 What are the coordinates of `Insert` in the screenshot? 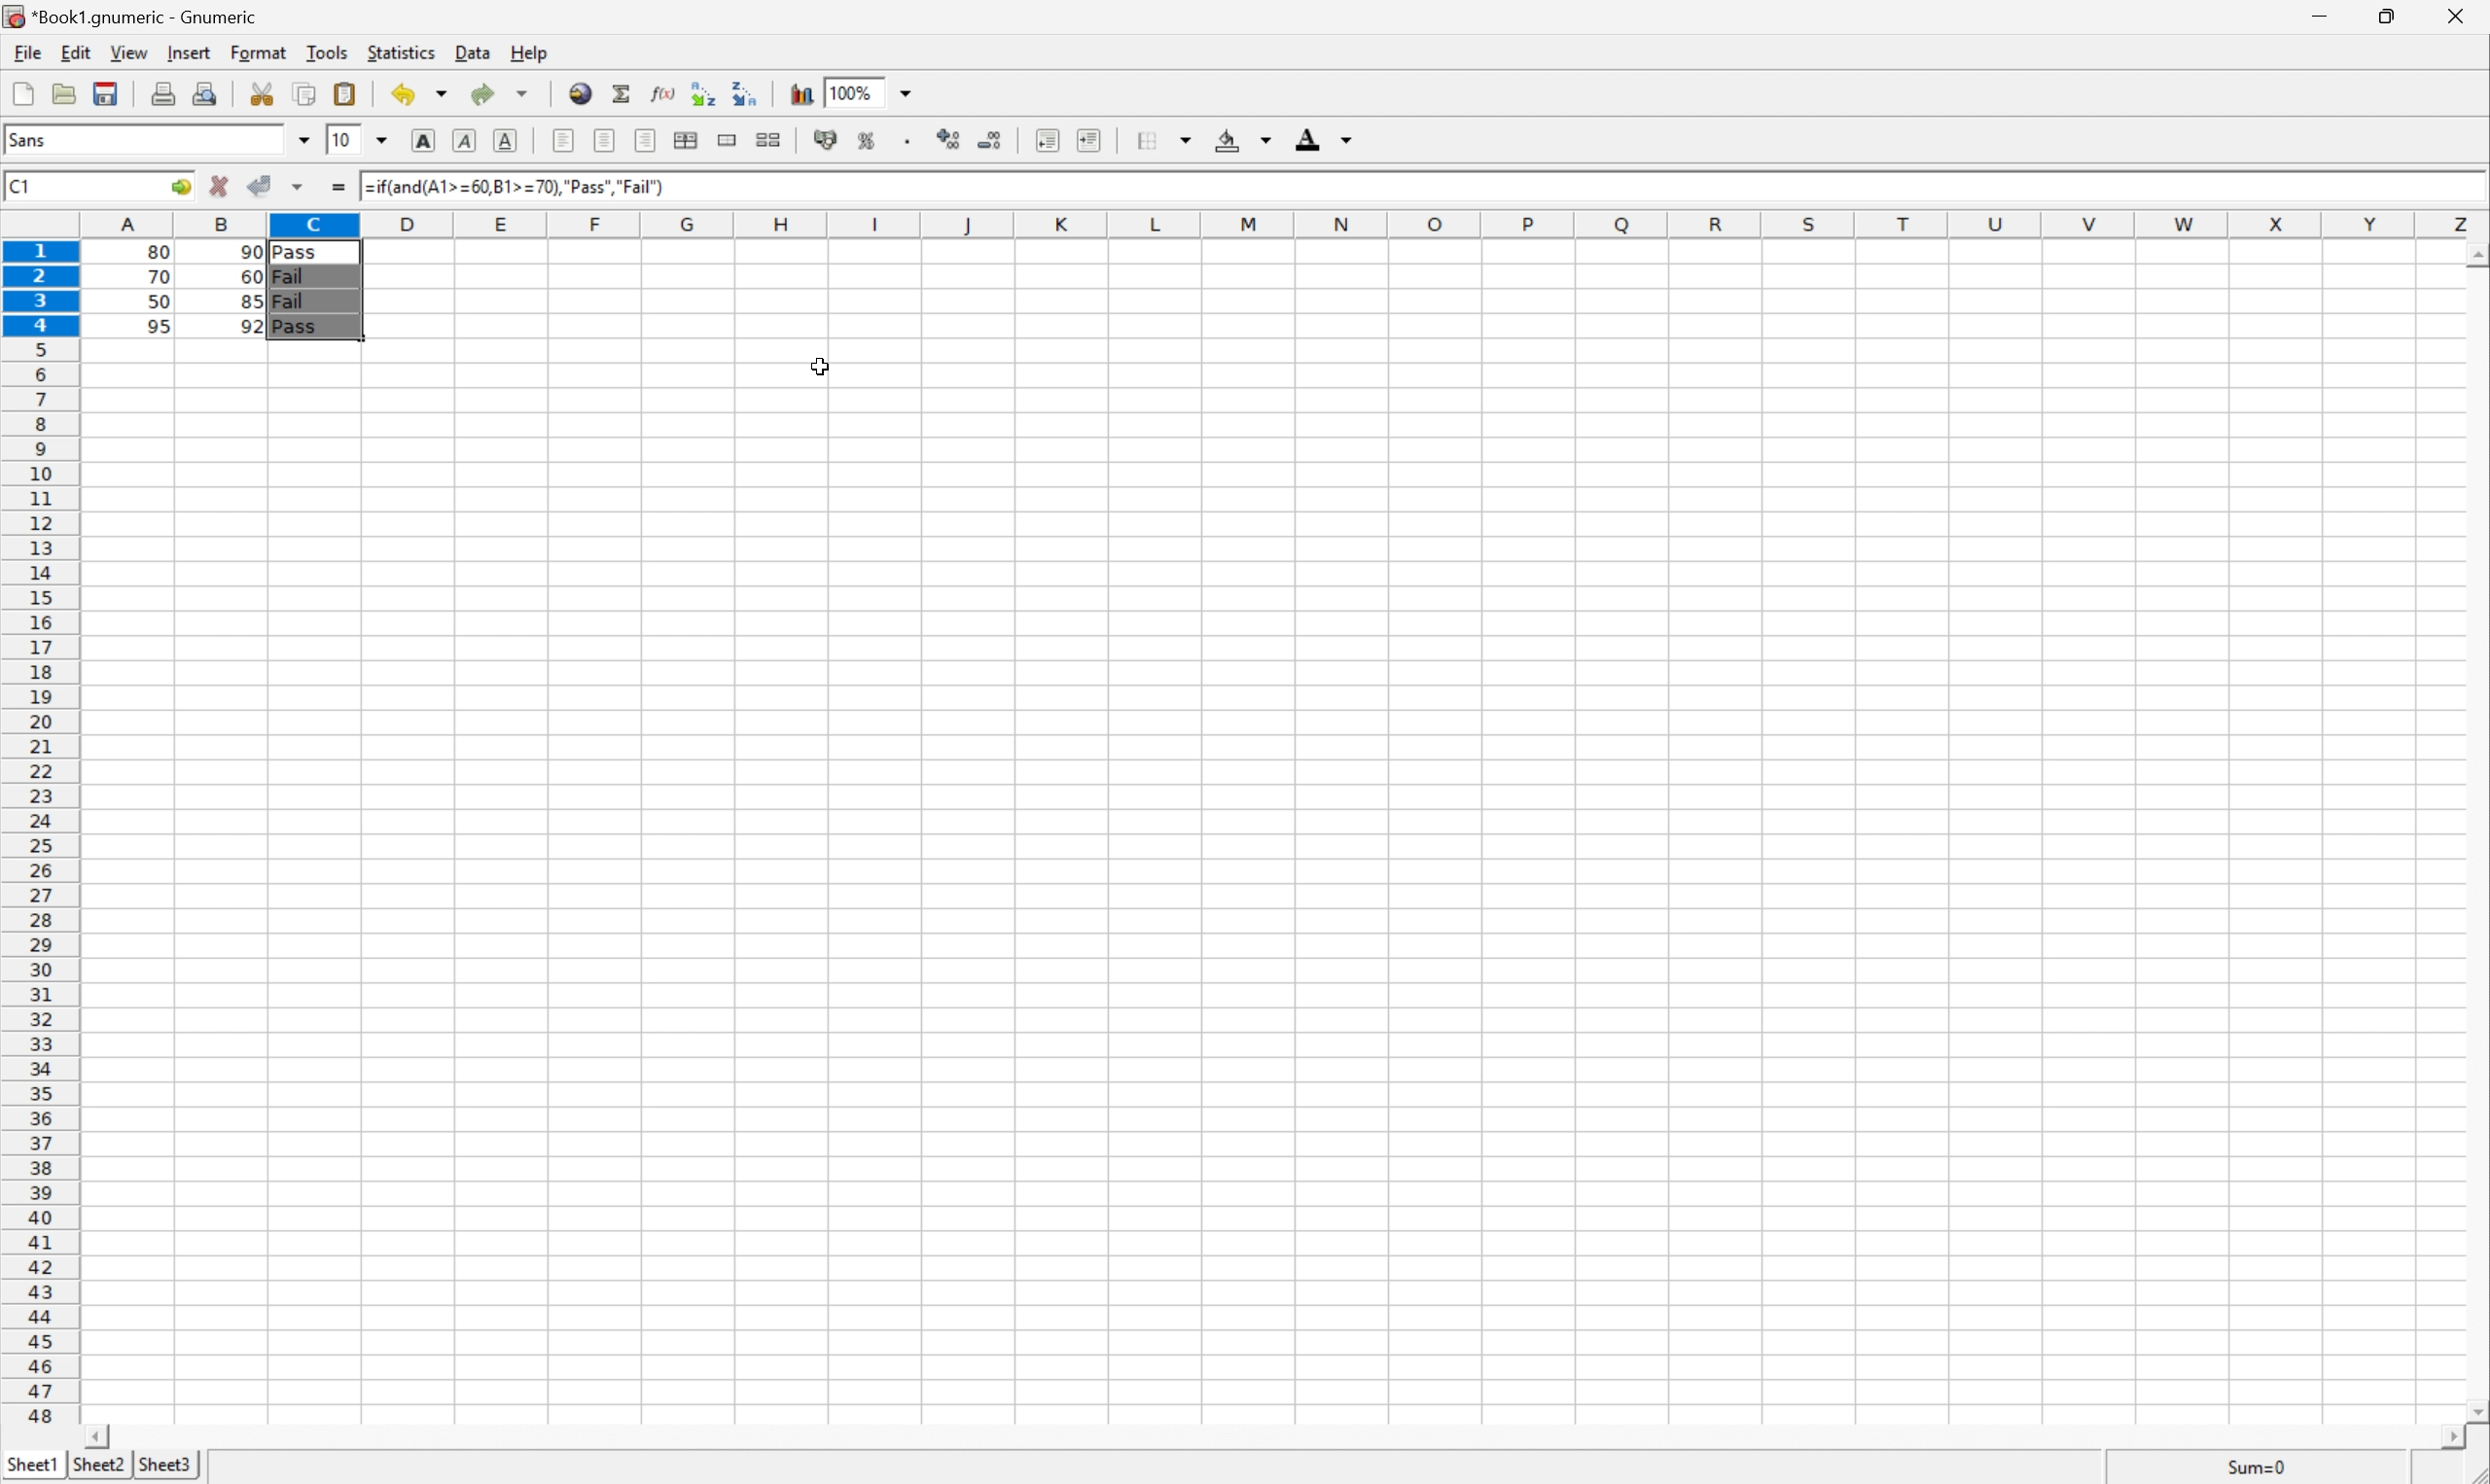 It's located at (191, 55).